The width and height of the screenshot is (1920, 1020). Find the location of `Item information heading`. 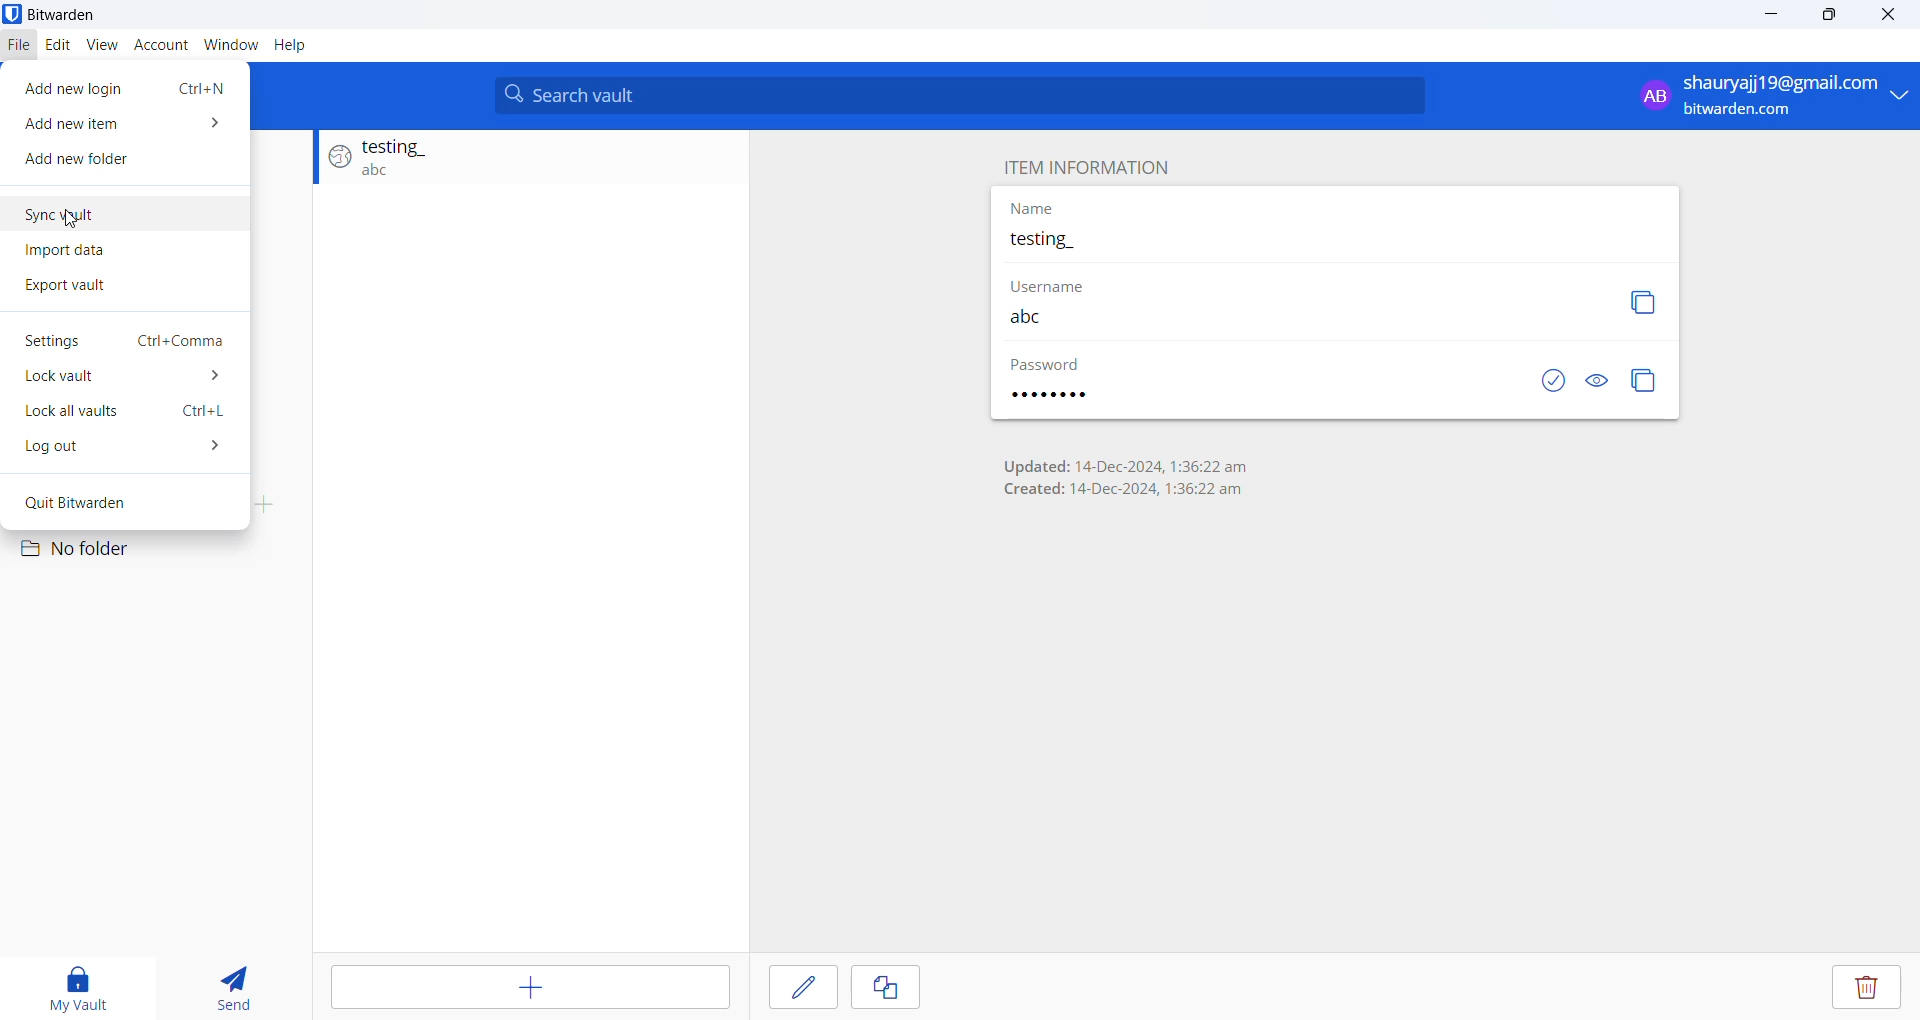

Item information heading is located at coordinates (1091, 167).